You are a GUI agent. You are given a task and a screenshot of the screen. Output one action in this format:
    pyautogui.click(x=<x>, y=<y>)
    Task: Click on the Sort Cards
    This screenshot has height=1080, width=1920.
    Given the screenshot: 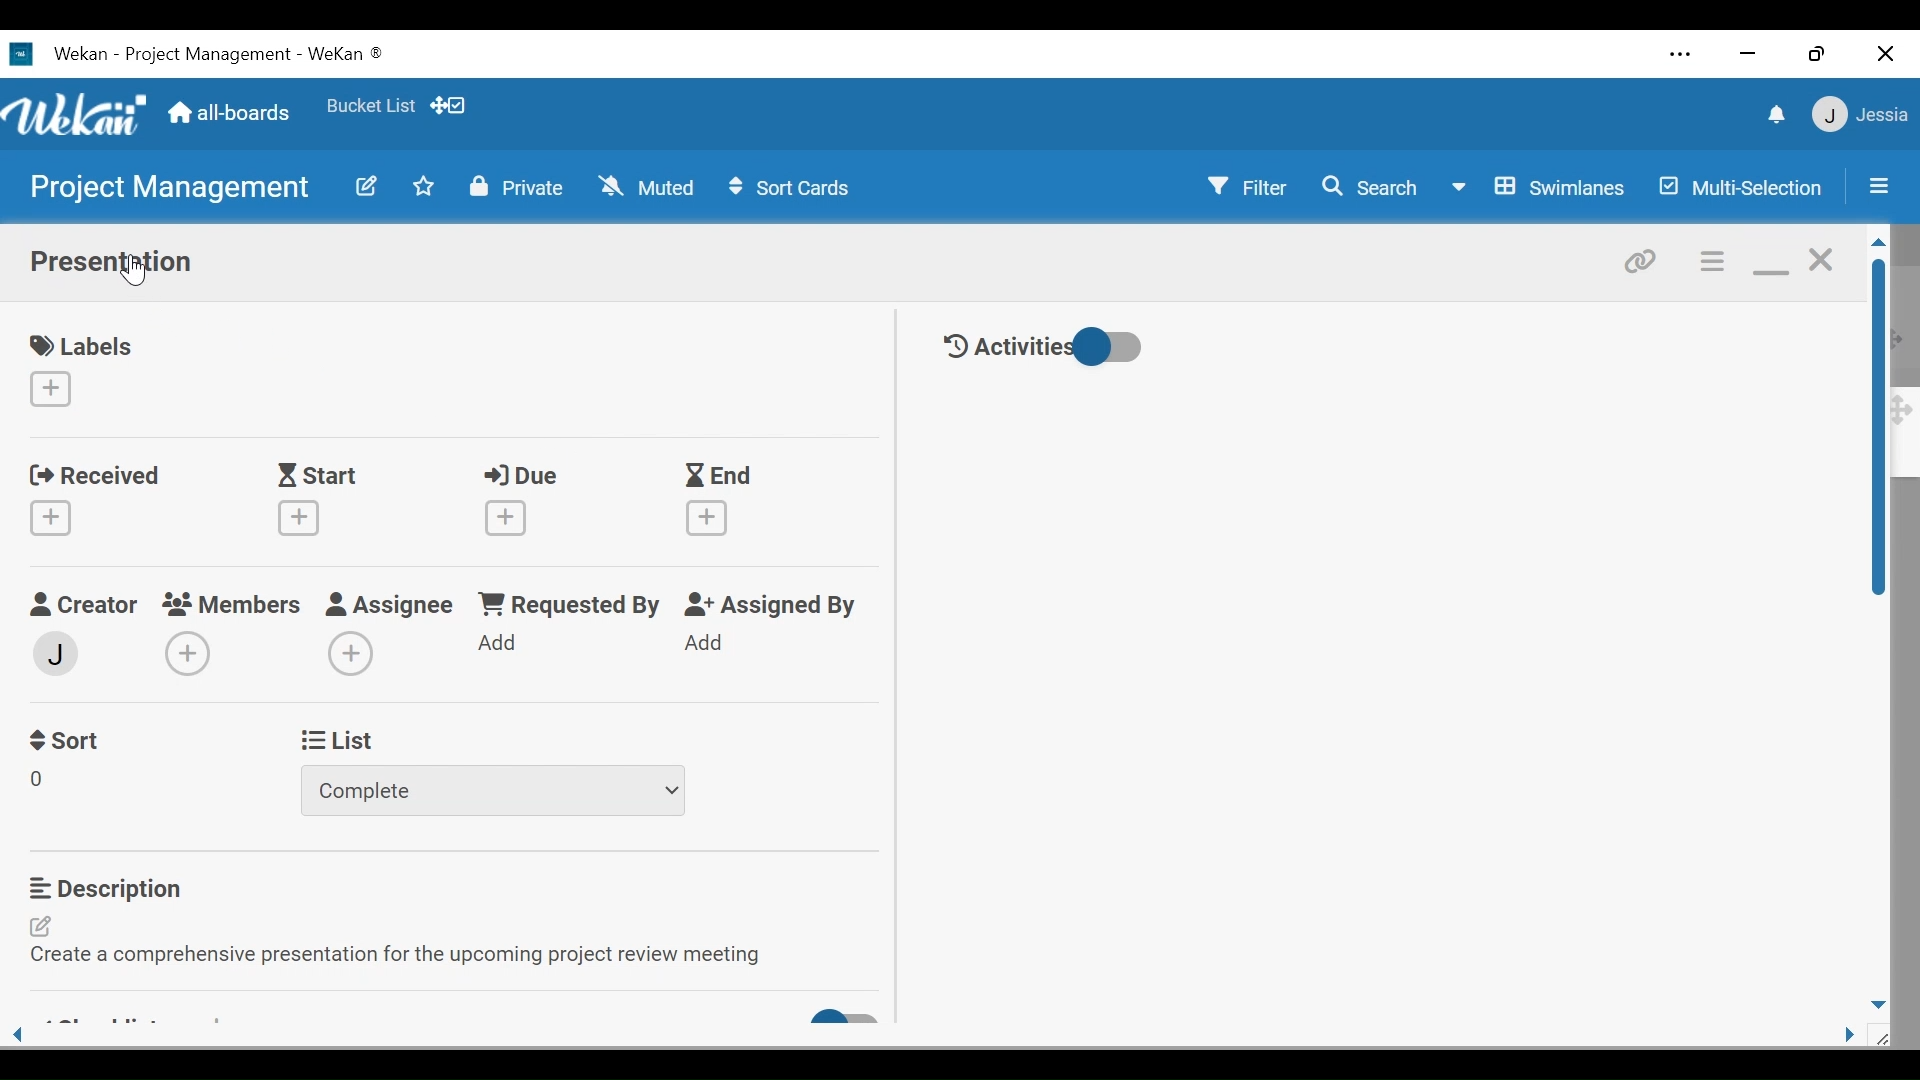 What is the action you would take?
    pyautogui.click(x=795, y=188)
    